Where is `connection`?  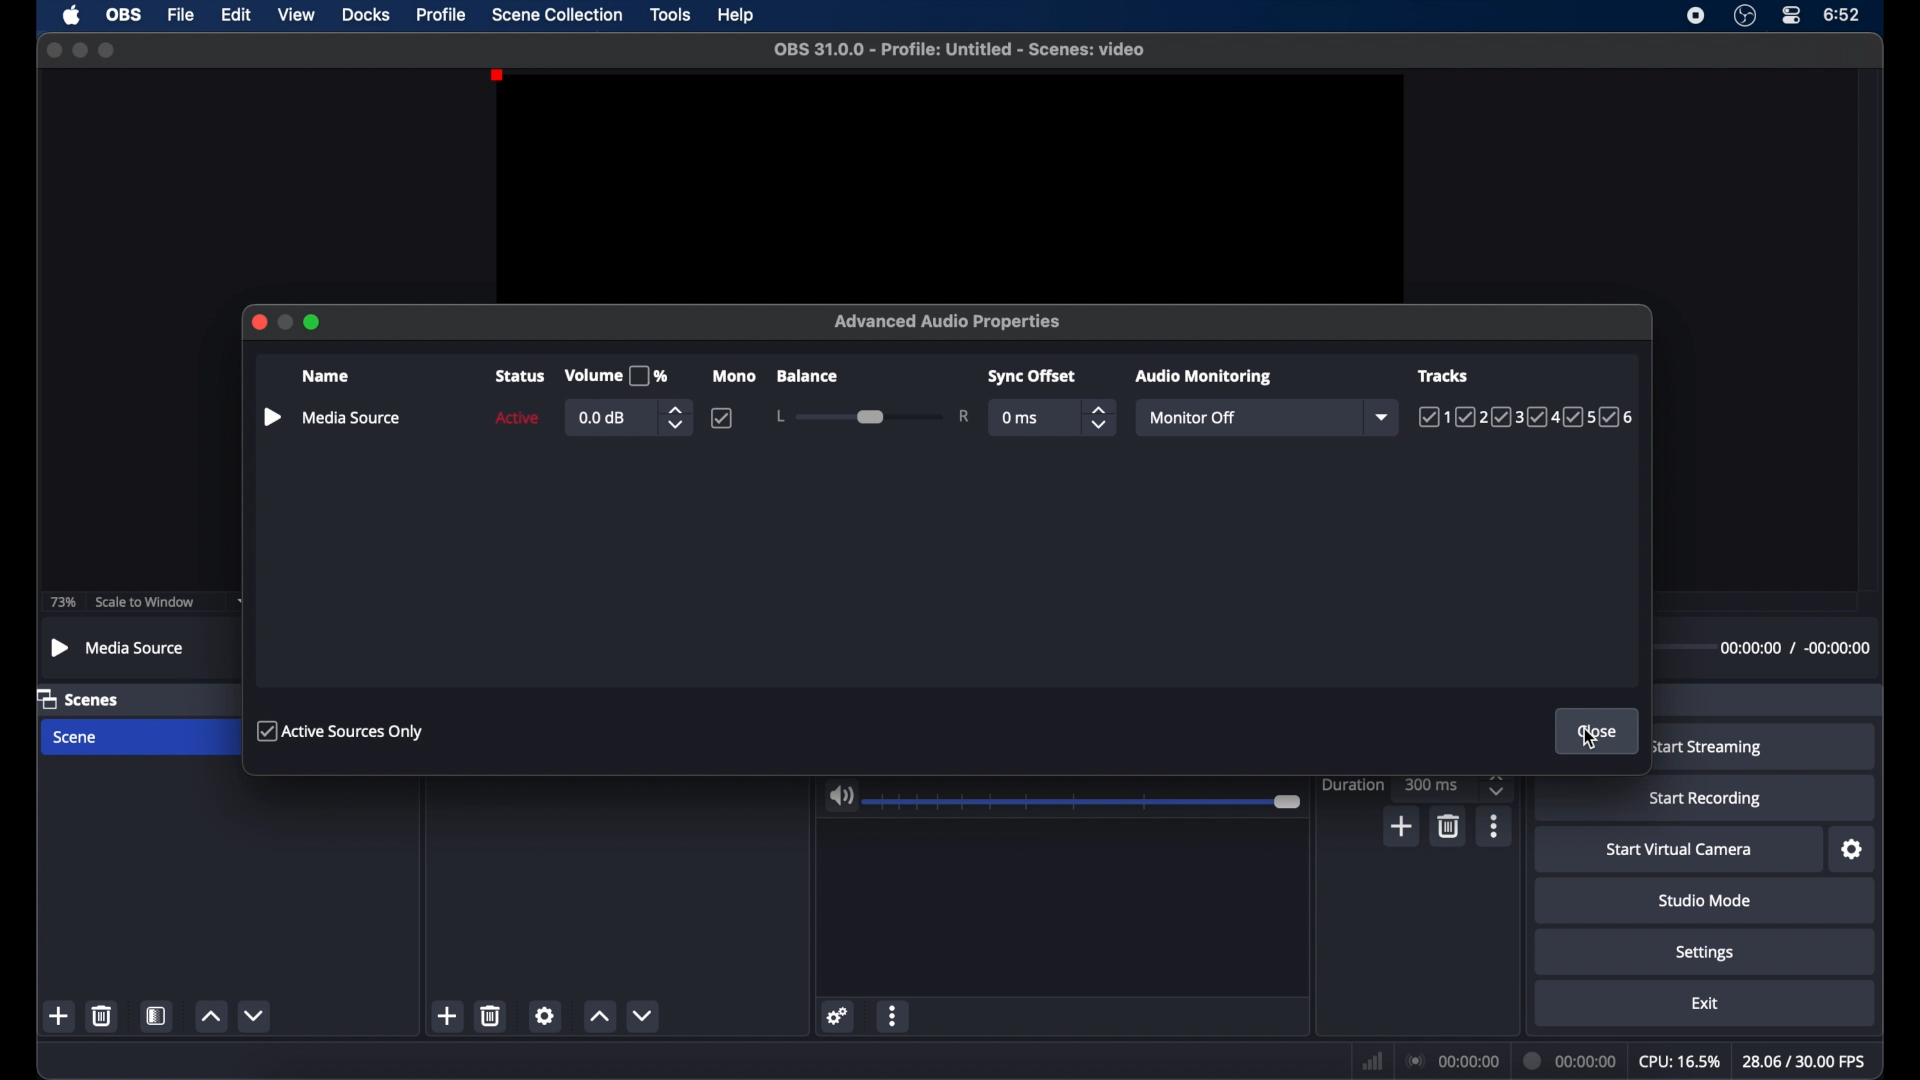 connection is located at coordinates (1454, 1061).